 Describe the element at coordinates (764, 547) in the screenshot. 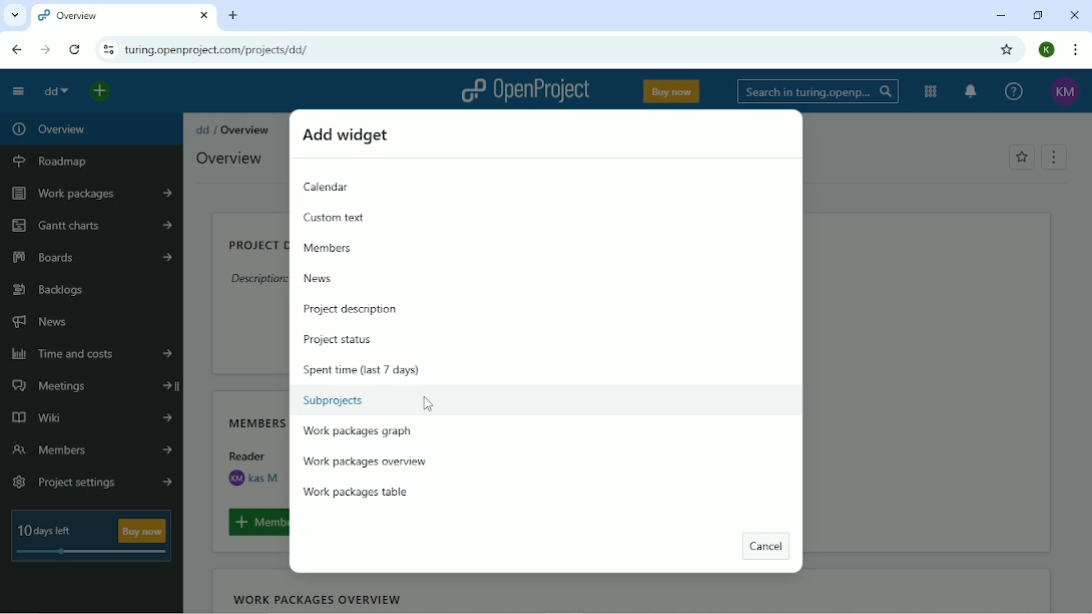

I see `Cancel` at that location.